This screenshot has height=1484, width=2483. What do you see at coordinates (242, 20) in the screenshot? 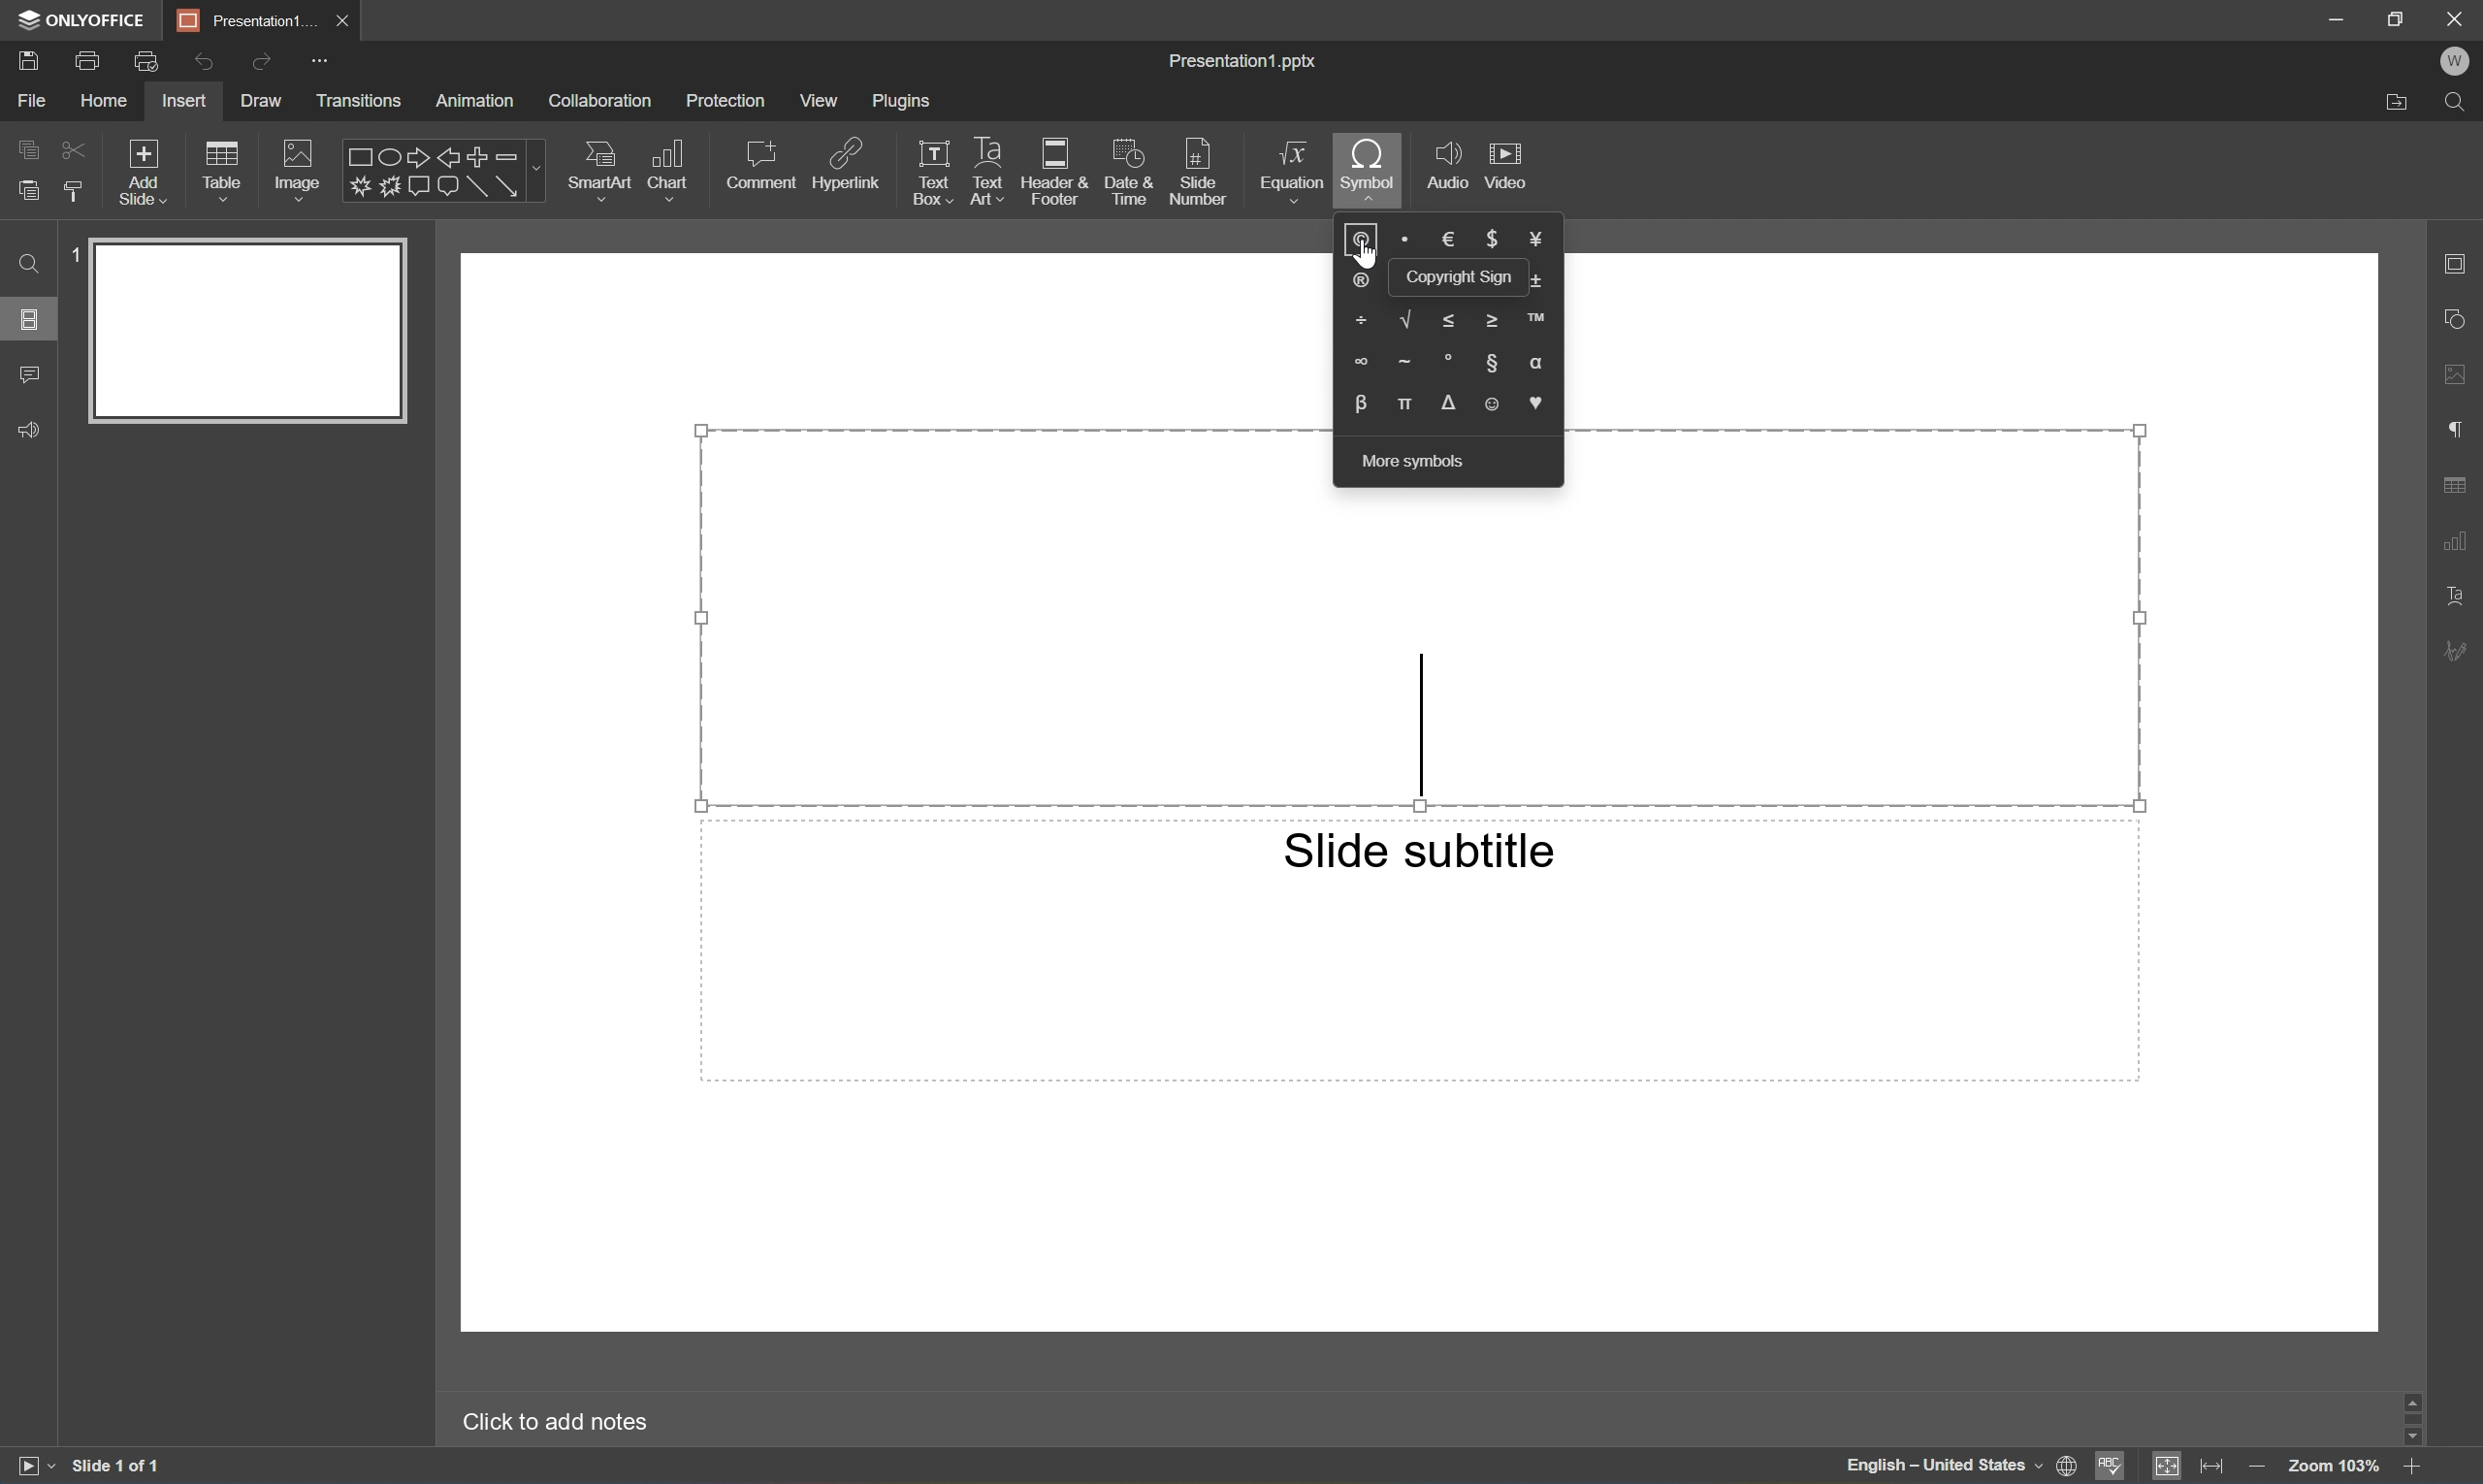
I see `Presentation1...` at bounding box center [242, 20].